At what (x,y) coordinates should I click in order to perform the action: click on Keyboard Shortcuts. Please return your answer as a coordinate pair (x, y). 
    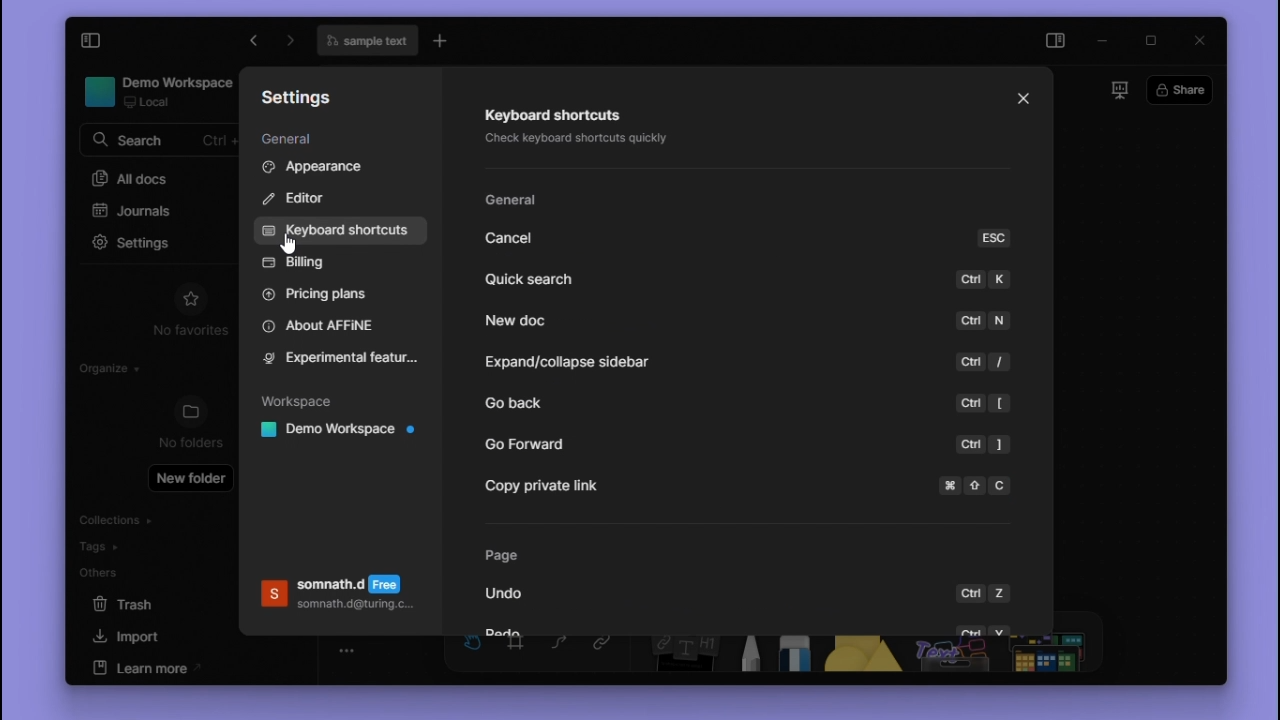
    Looking at the image, I should click on (347, 230).